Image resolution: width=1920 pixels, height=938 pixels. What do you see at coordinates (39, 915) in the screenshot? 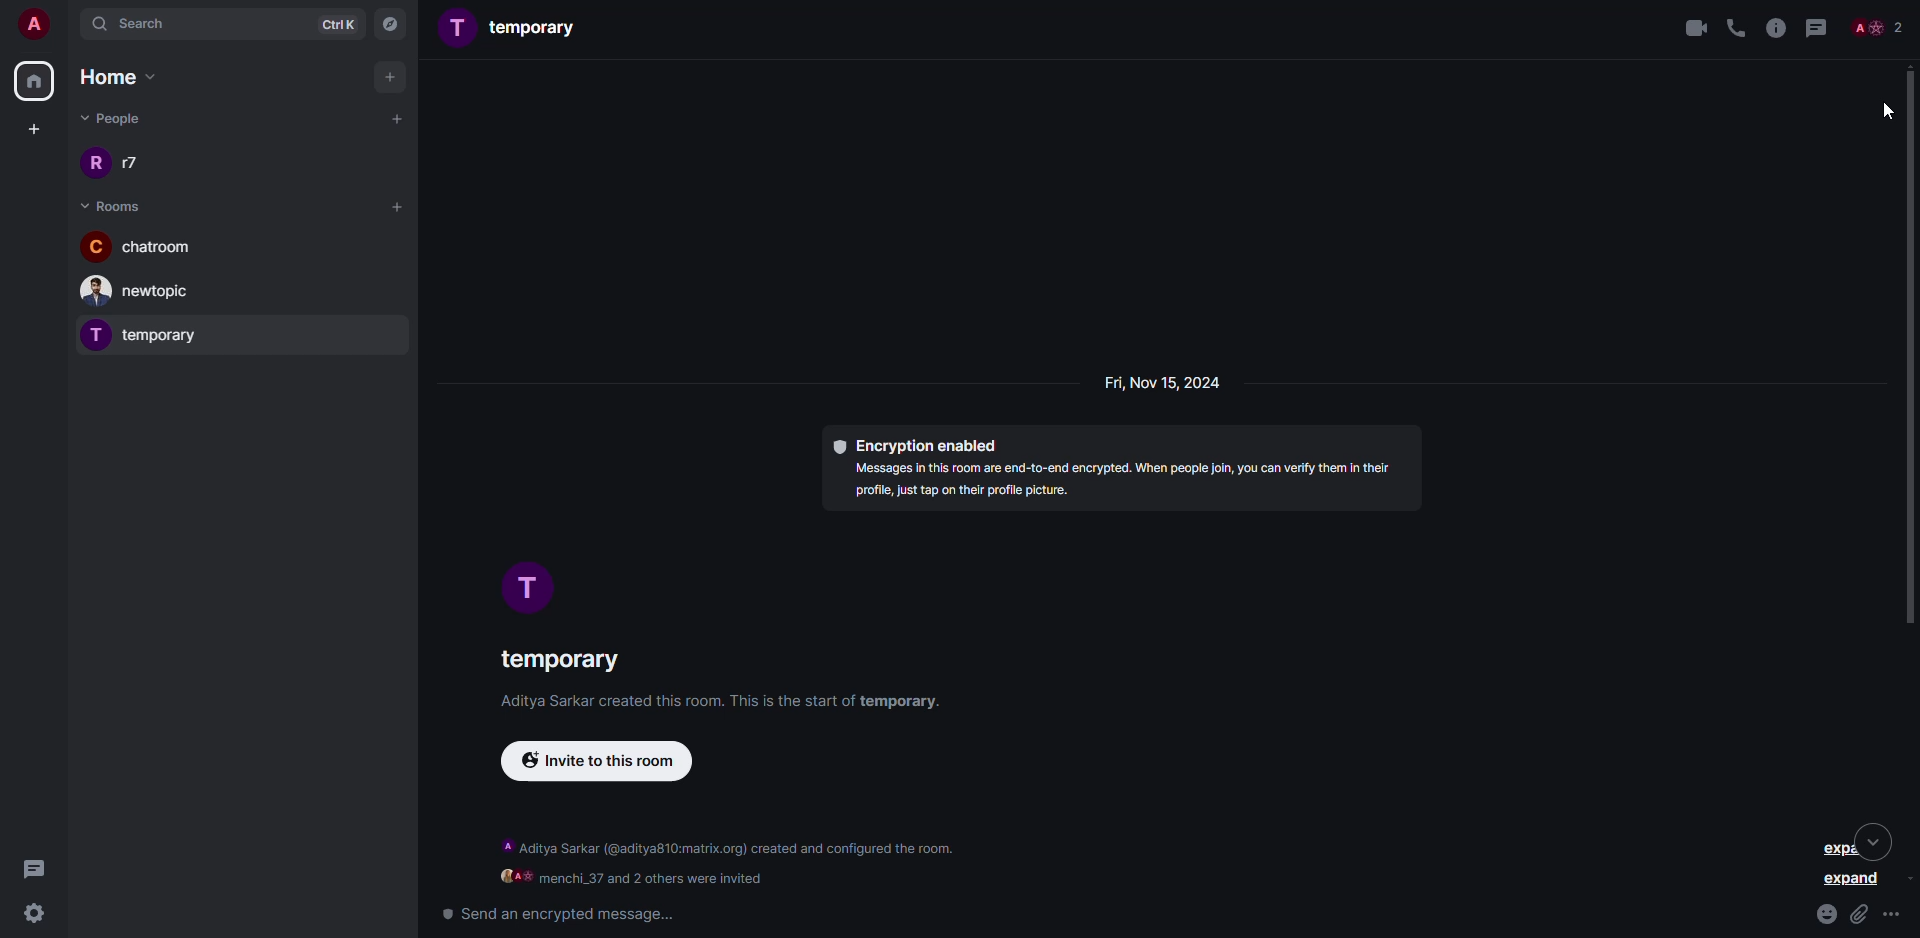
I see `settings` at bounding box center [39, 915].